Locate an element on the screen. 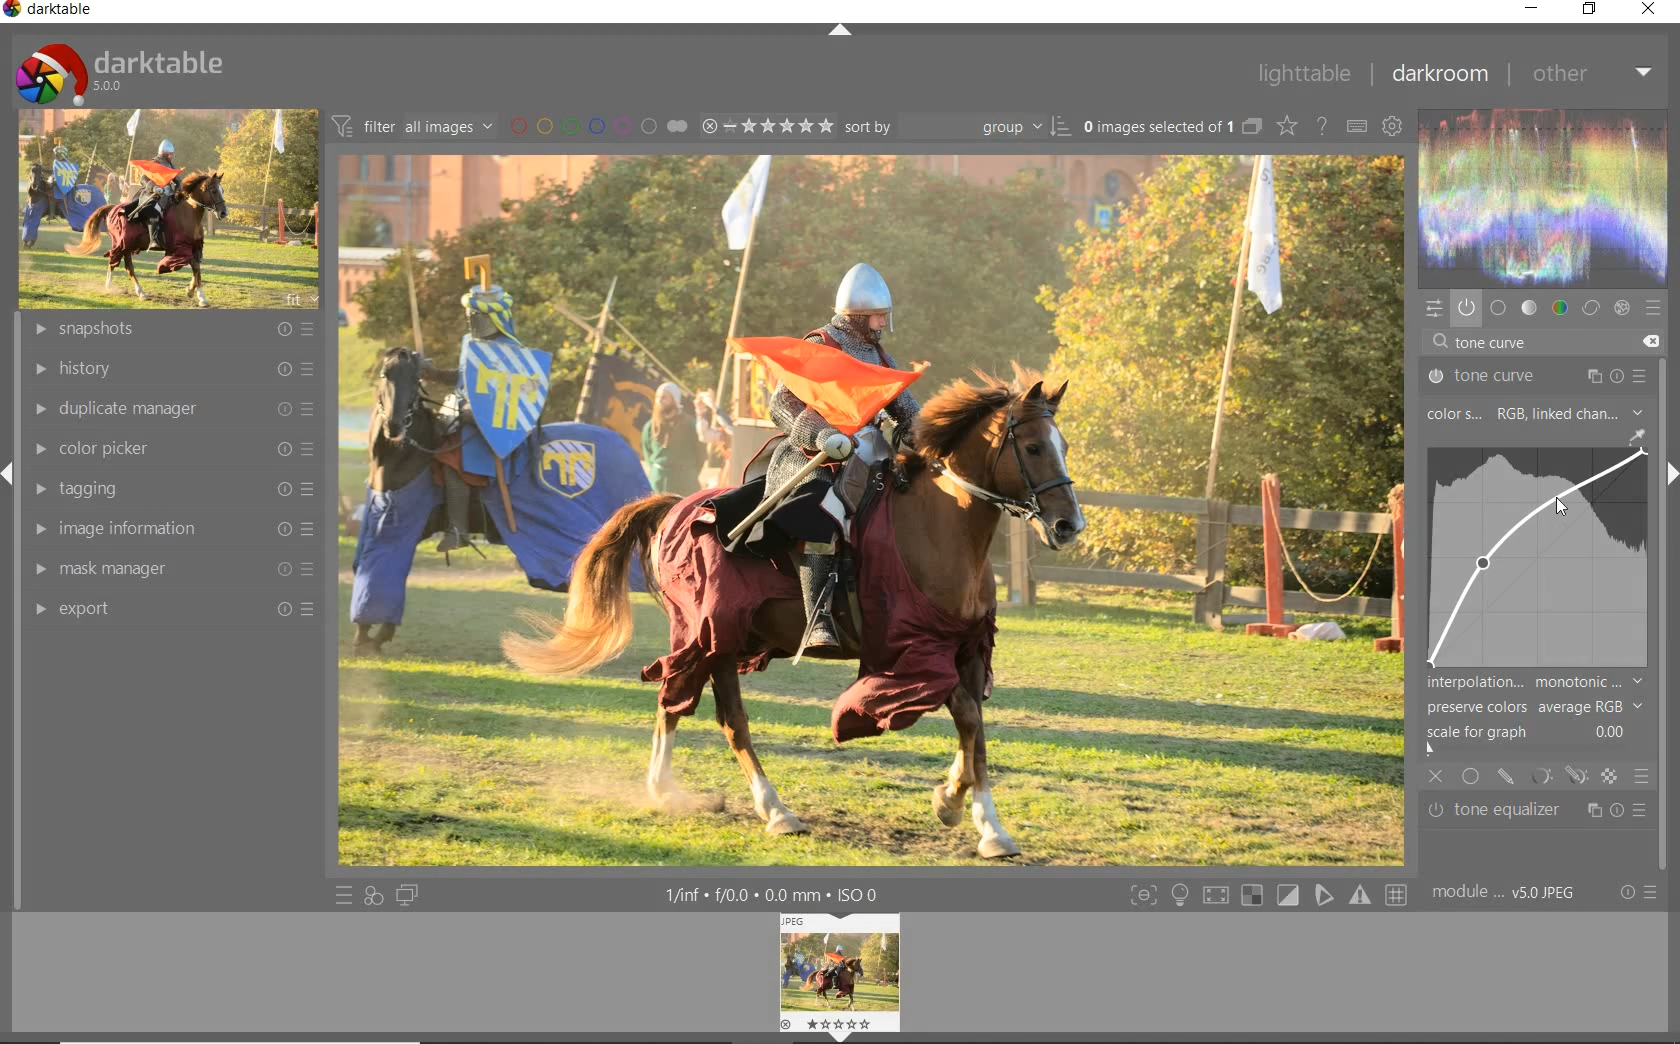 The width and height of the screenshot is (1680, 1044). 1/fnf f/0.0 0.0 mm ISO 0 is located at coordinates (780, 894).